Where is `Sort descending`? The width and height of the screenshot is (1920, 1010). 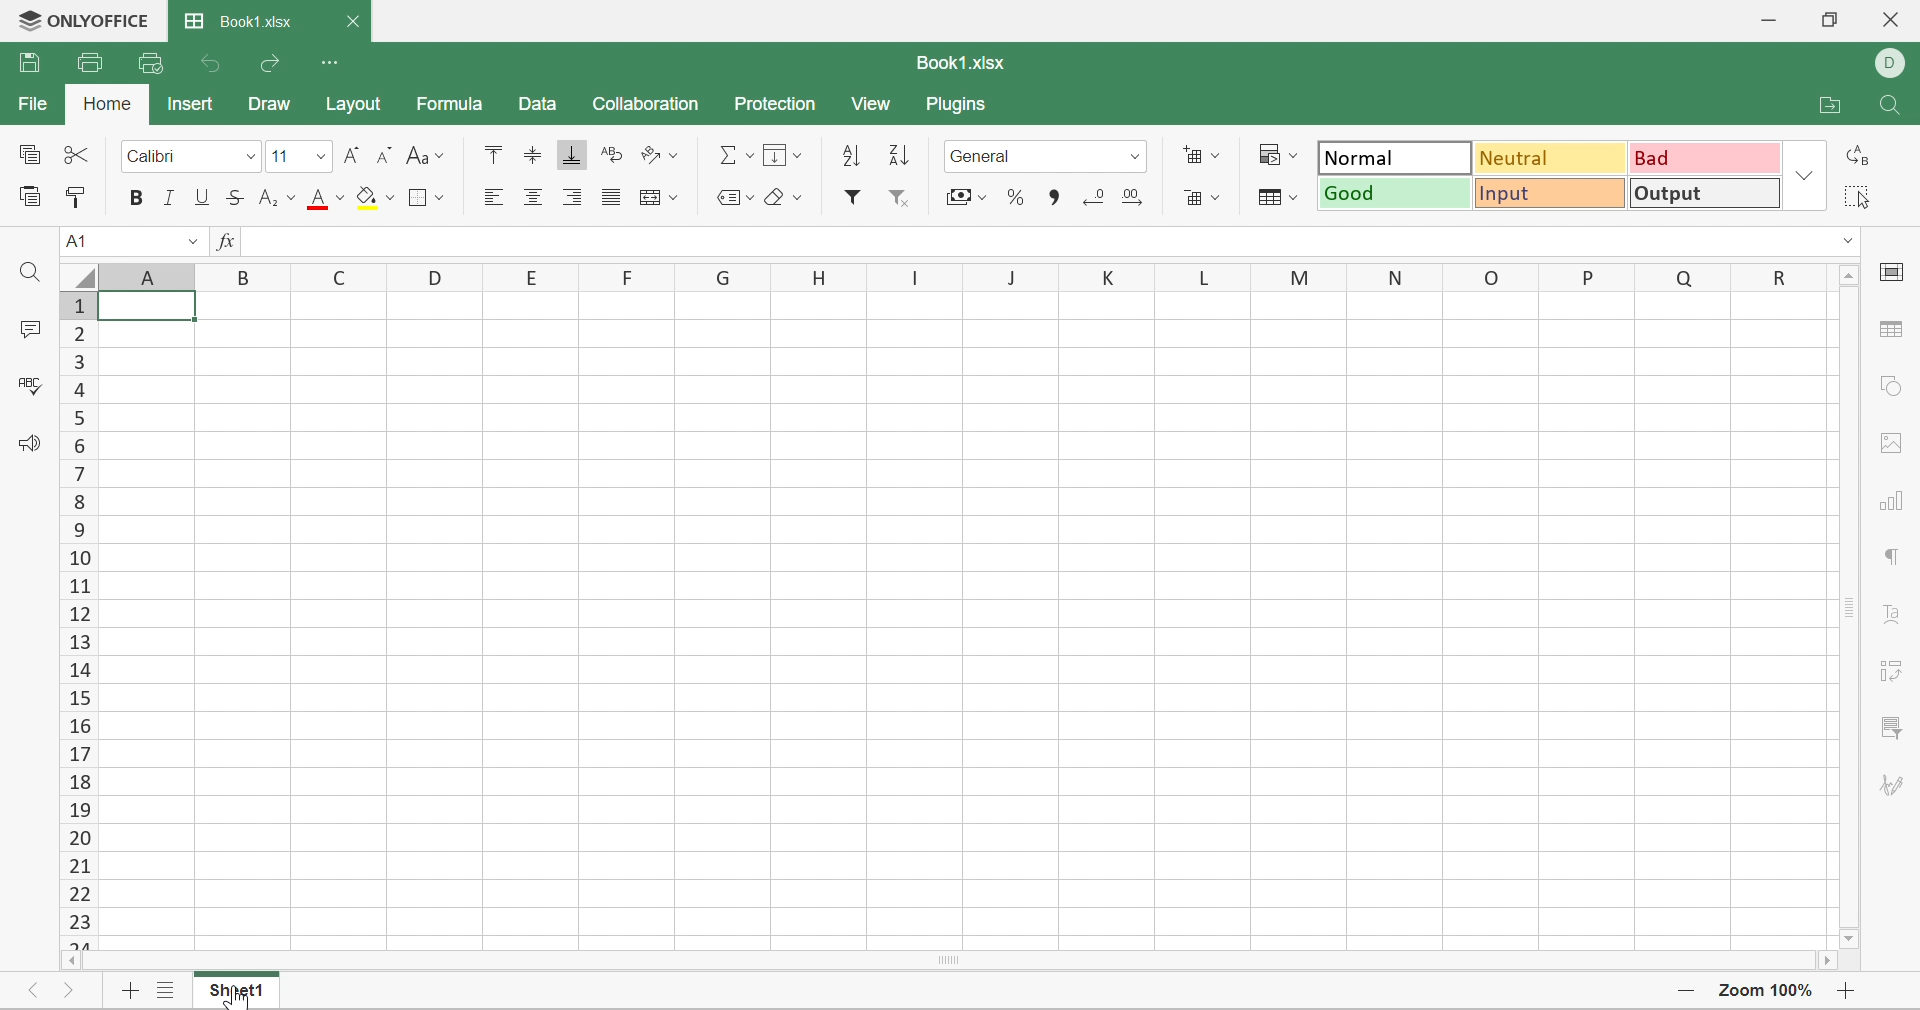 Sort descending is located at coordinates (896, 154).